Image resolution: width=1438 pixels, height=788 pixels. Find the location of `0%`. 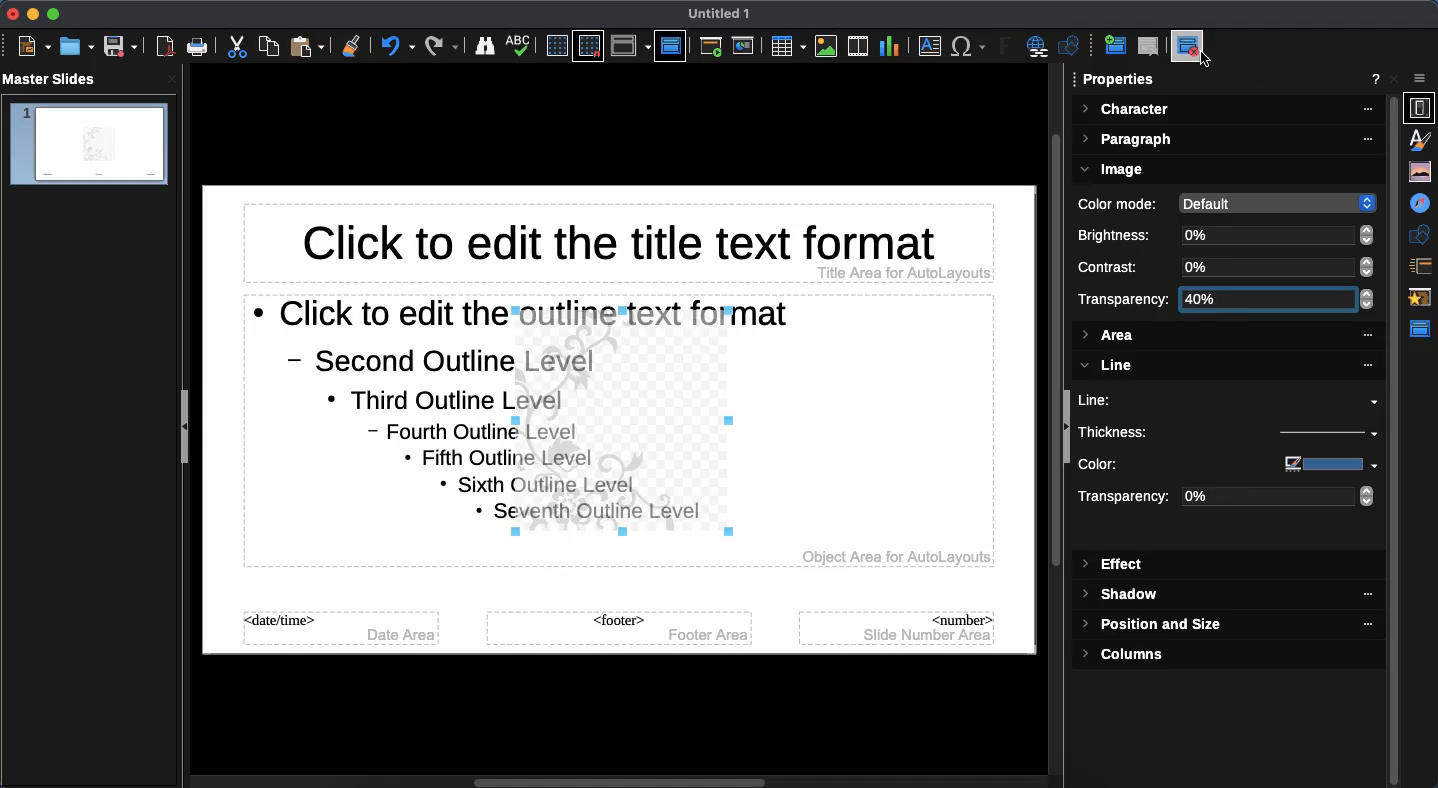

0% is located at coordinates (1280, 498).